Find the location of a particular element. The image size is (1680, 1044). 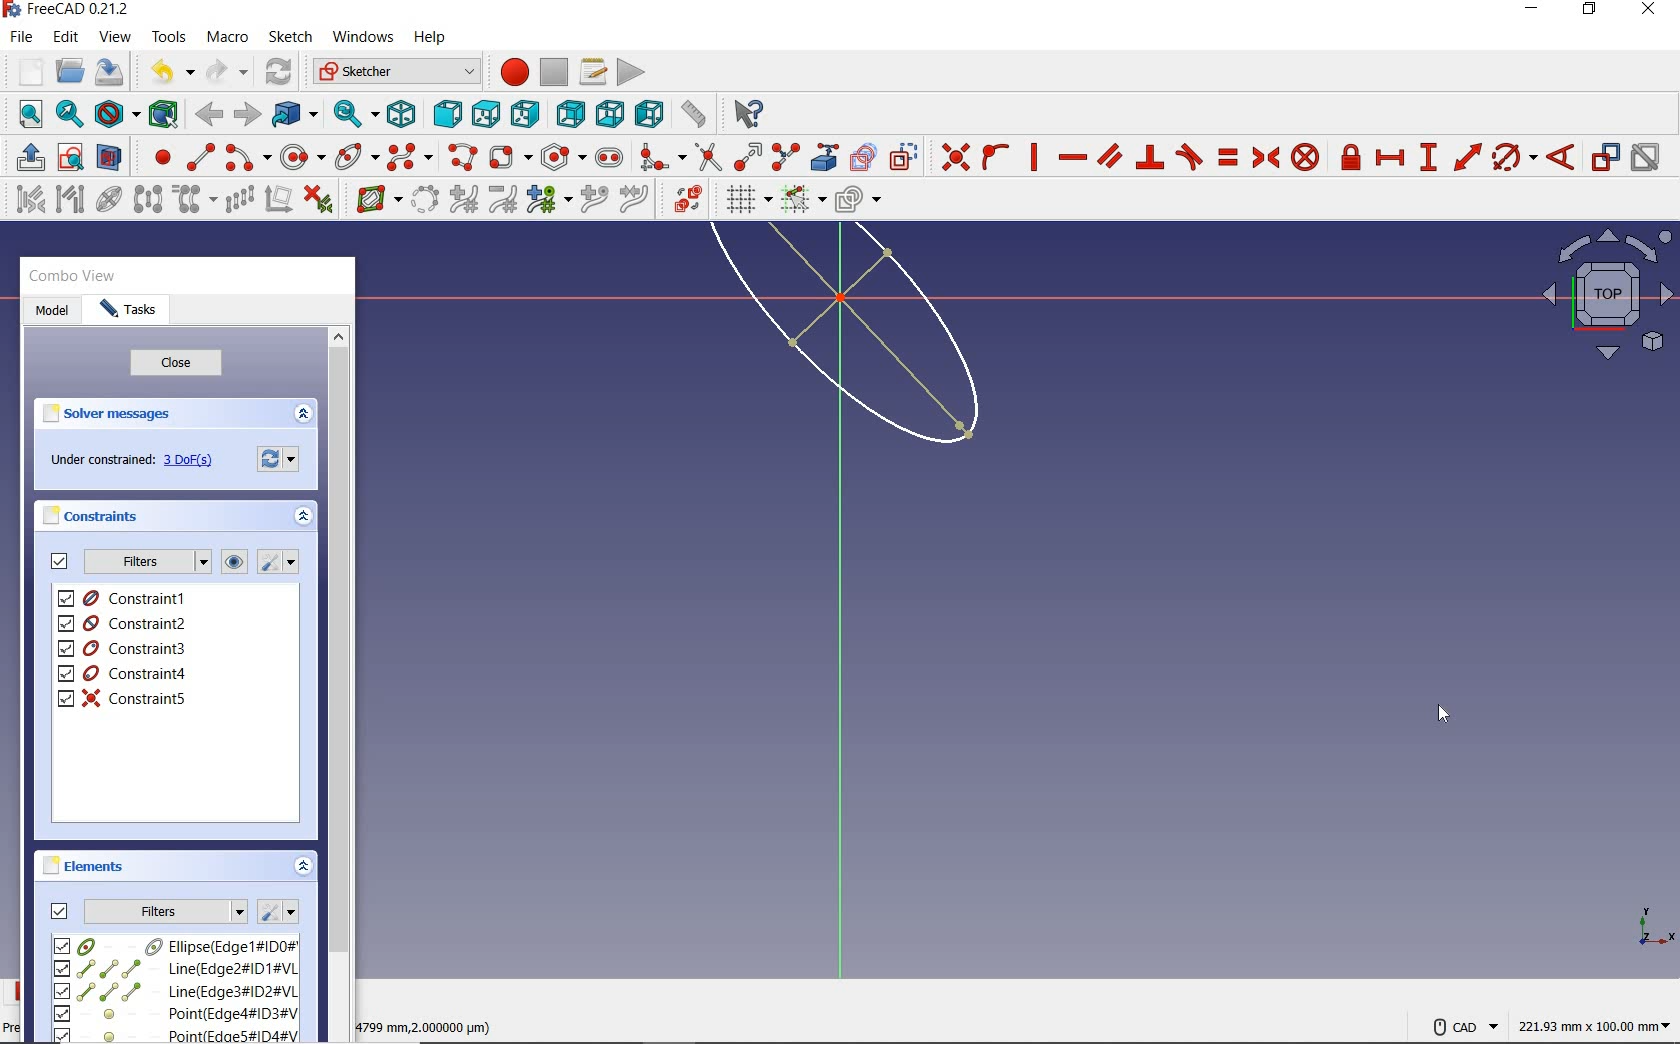

convert geometry to B-spline is located at coordinates (424, 201).